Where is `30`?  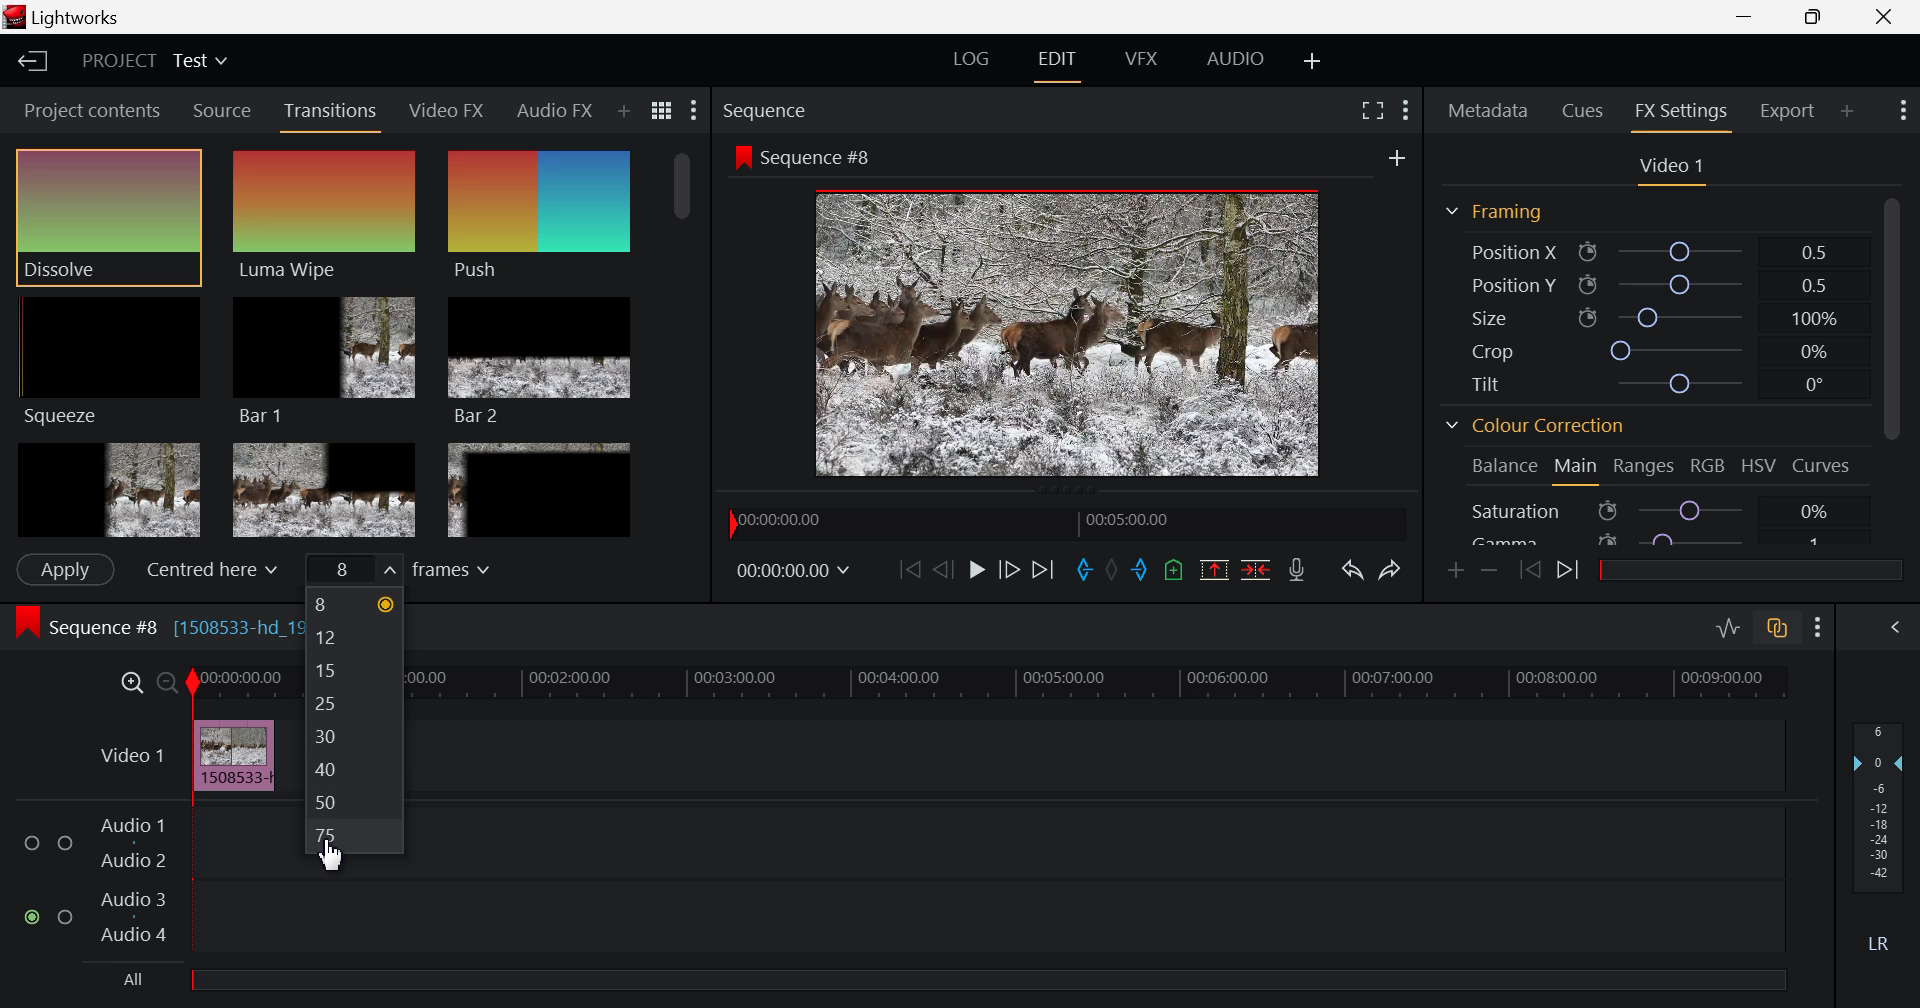
30 is located at coordinates (356, 733).